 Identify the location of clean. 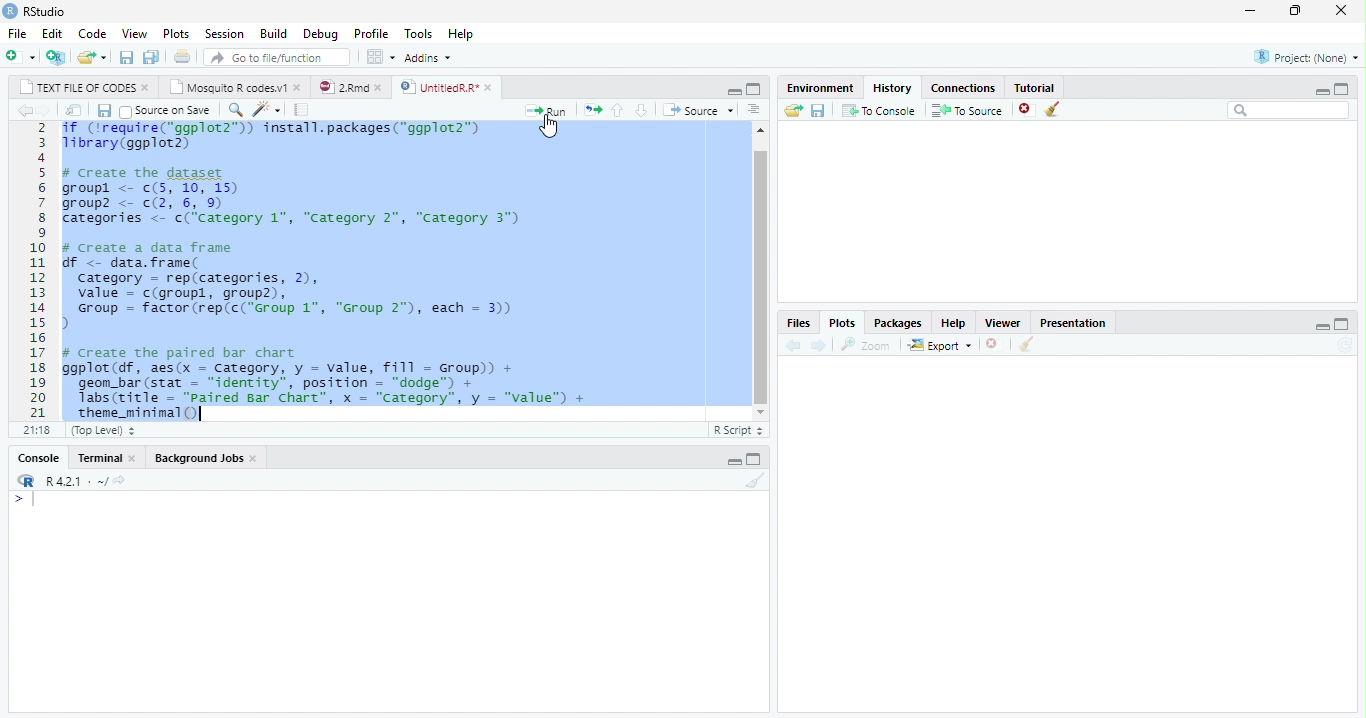
(1029, 345).